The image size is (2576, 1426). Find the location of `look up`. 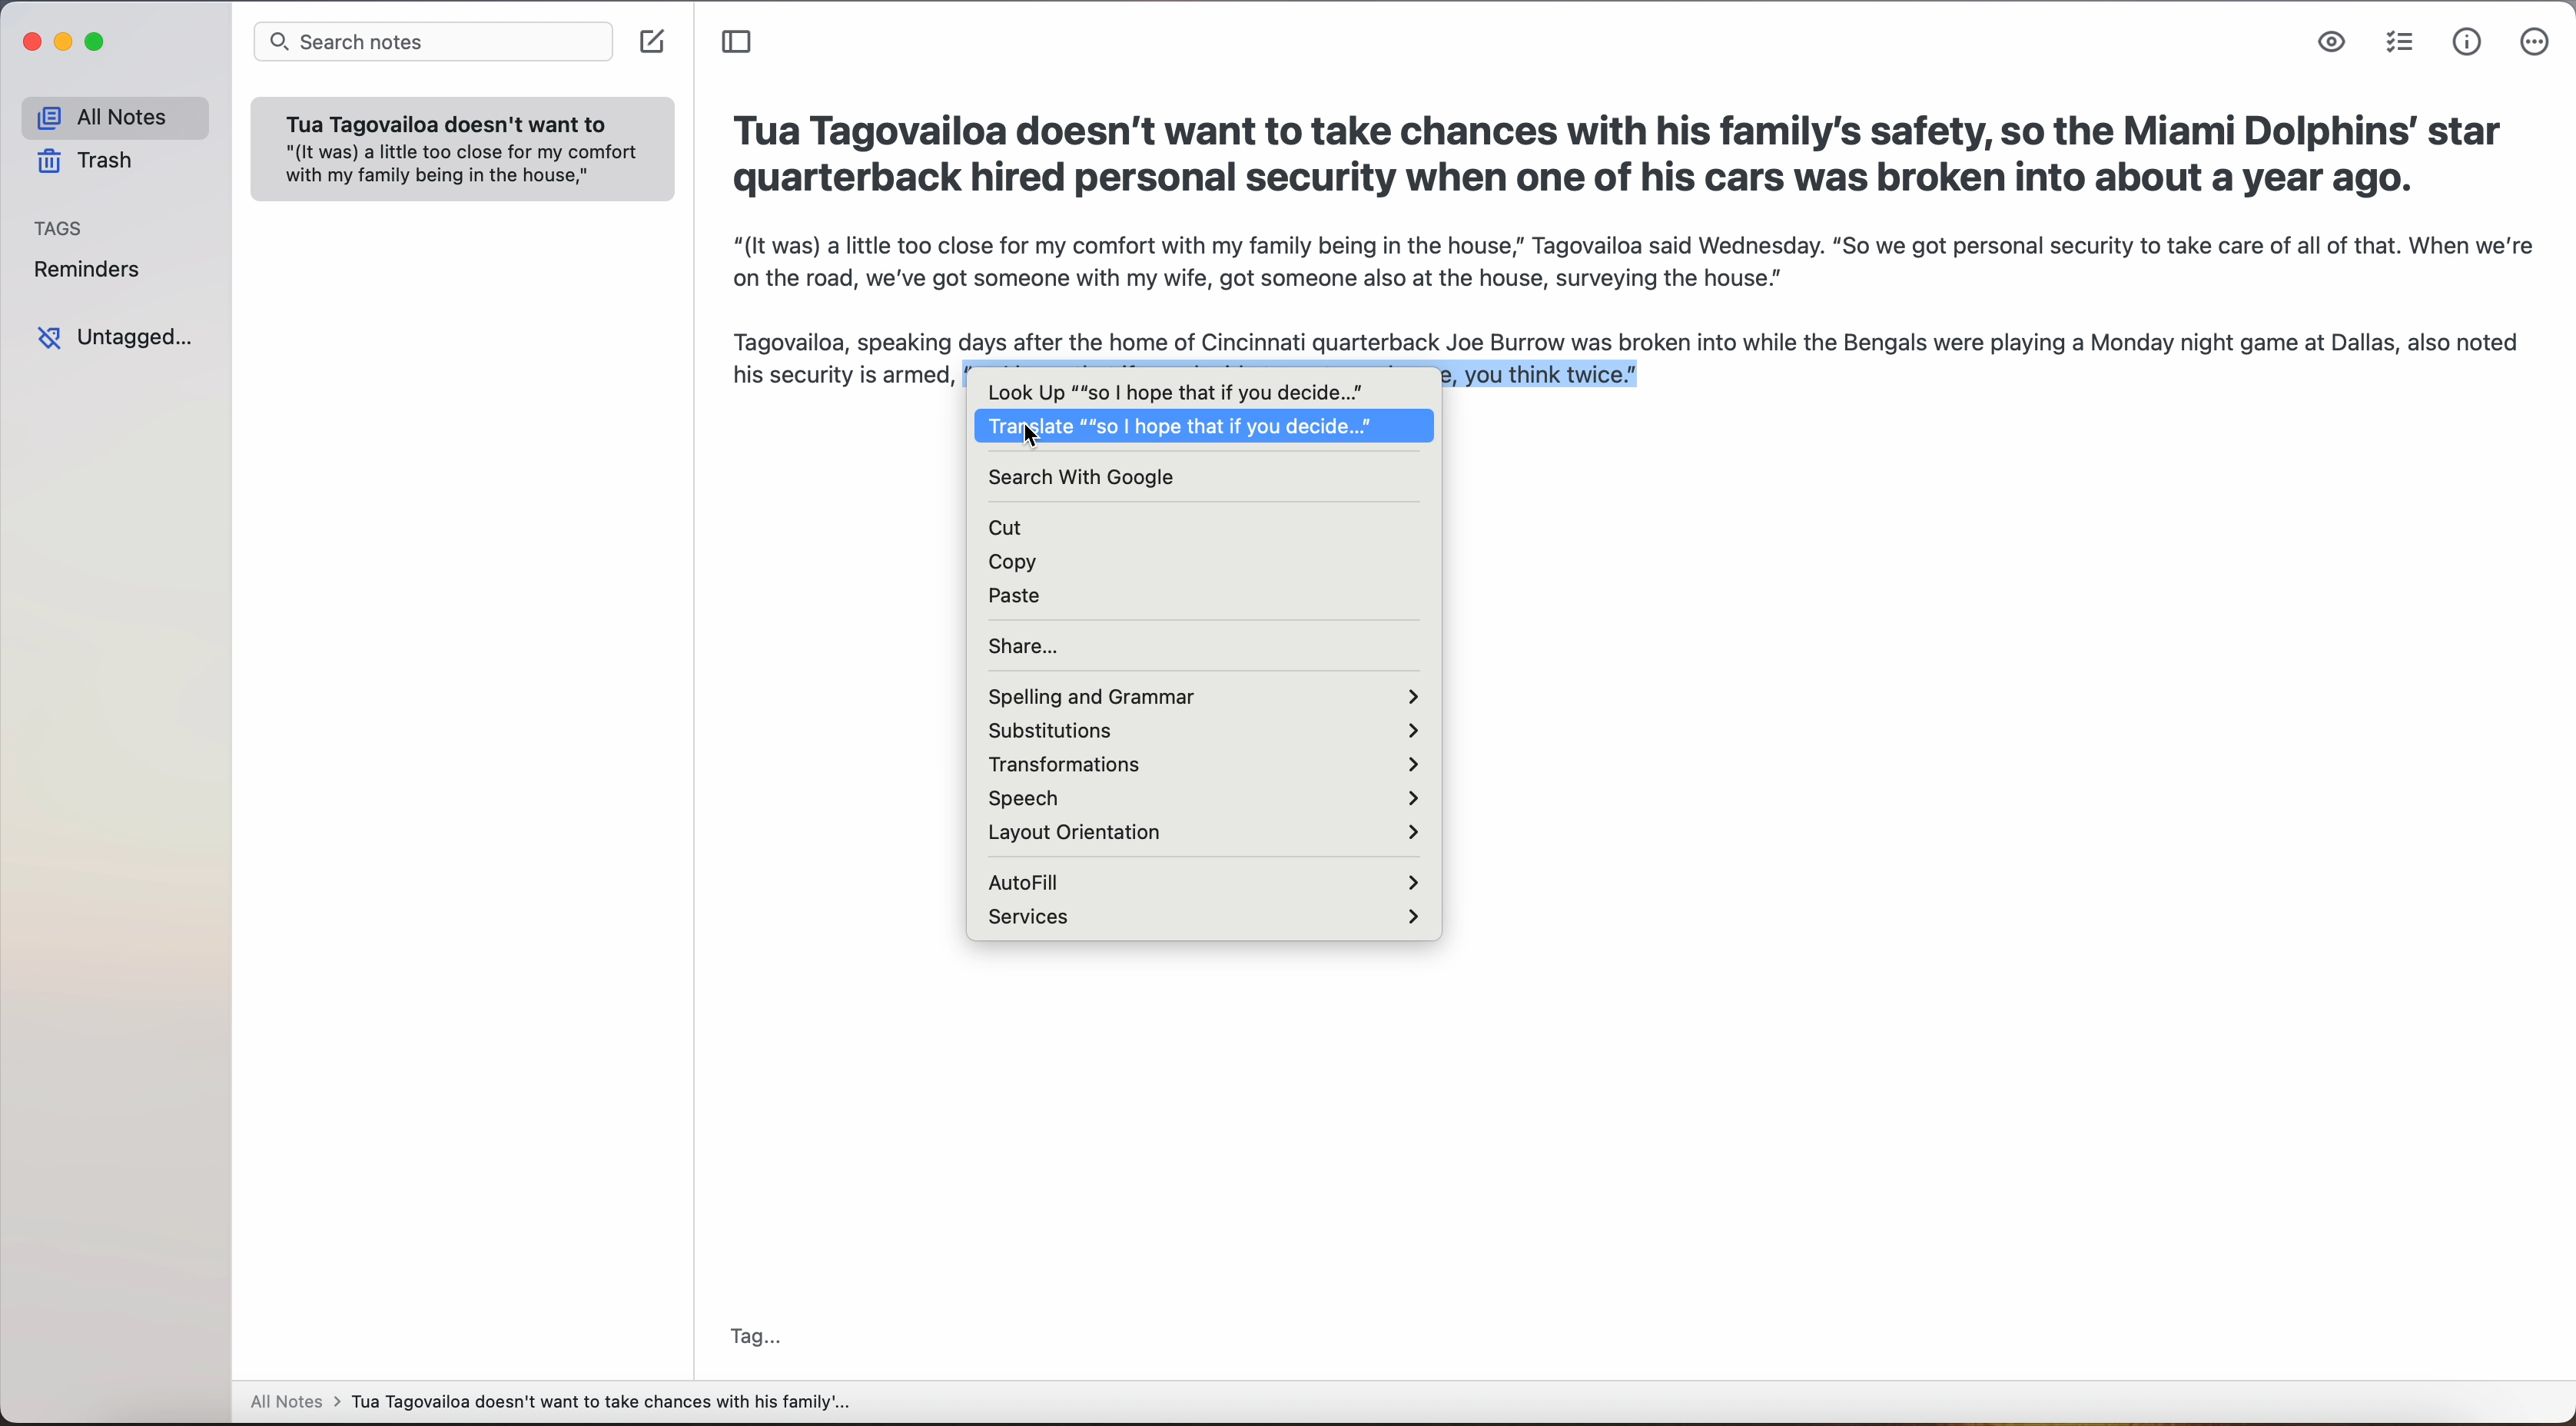

look up is located at coordinates (1179, 389).